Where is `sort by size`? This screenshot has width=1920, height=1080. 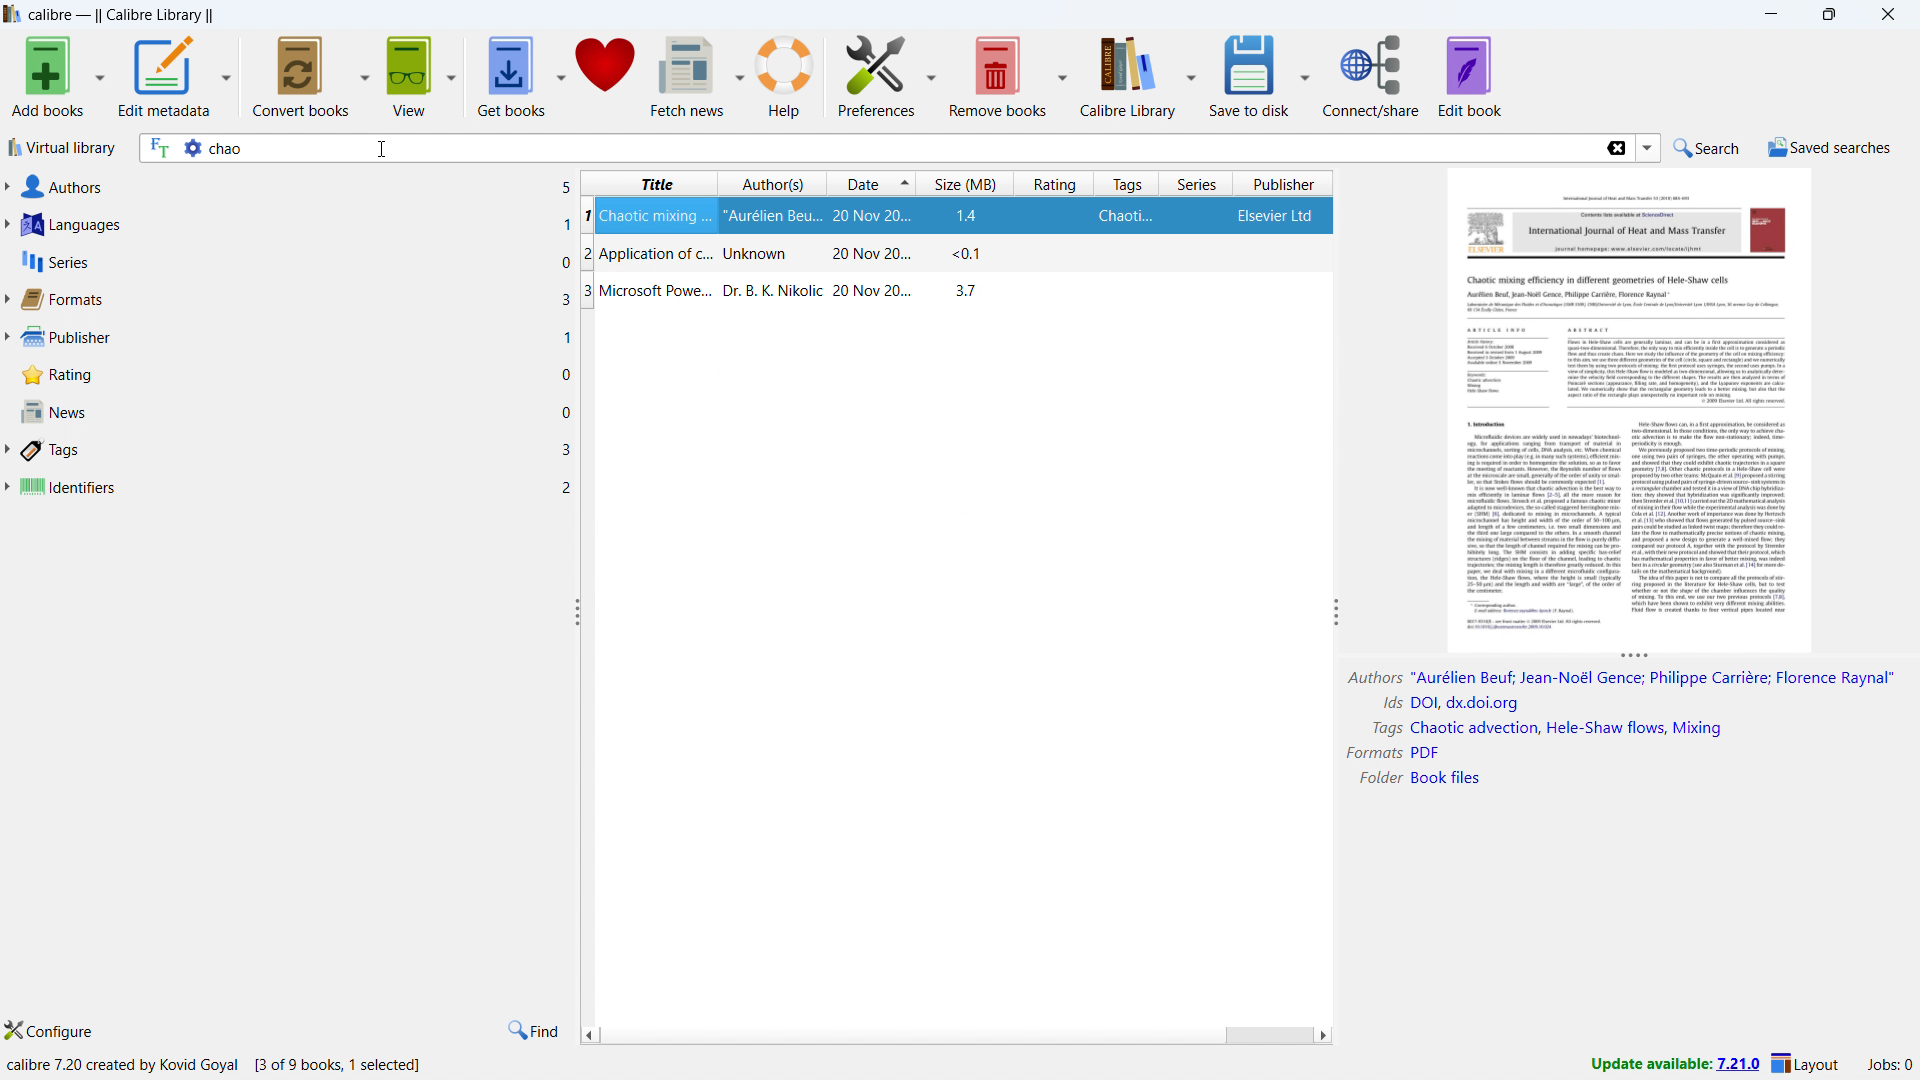 sort by size is located at coordinates (967, 183).